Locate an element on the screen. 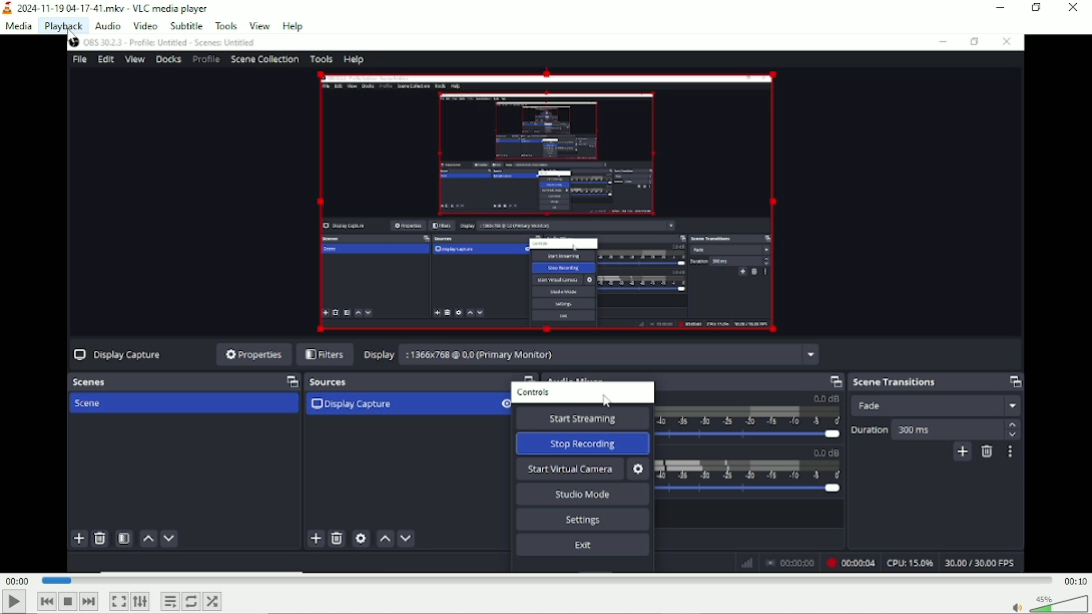 This screenshot has height=614, width=1092. View is located at coordinates (258, 25).